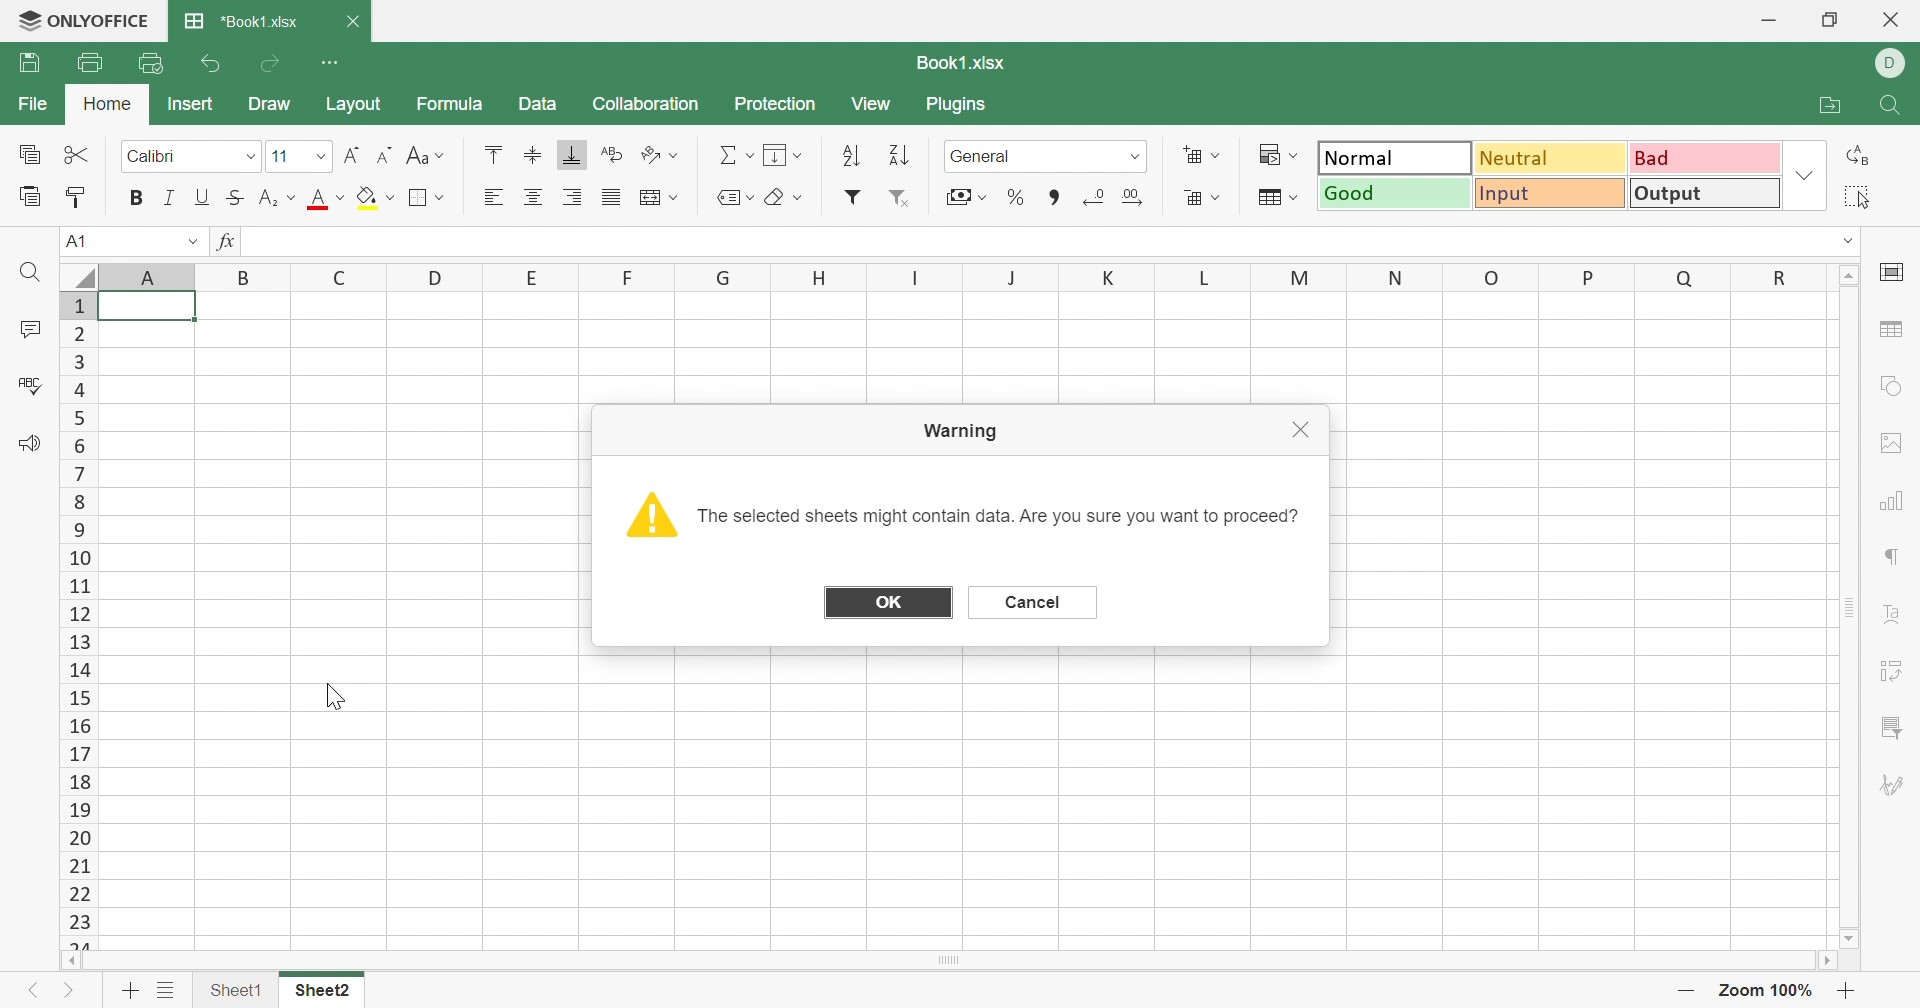 The width and height of the screenshot is (1920, 1008). Describe the element at coordinates (677, 197) in the screenshot. I see `Drop Down` at that location.